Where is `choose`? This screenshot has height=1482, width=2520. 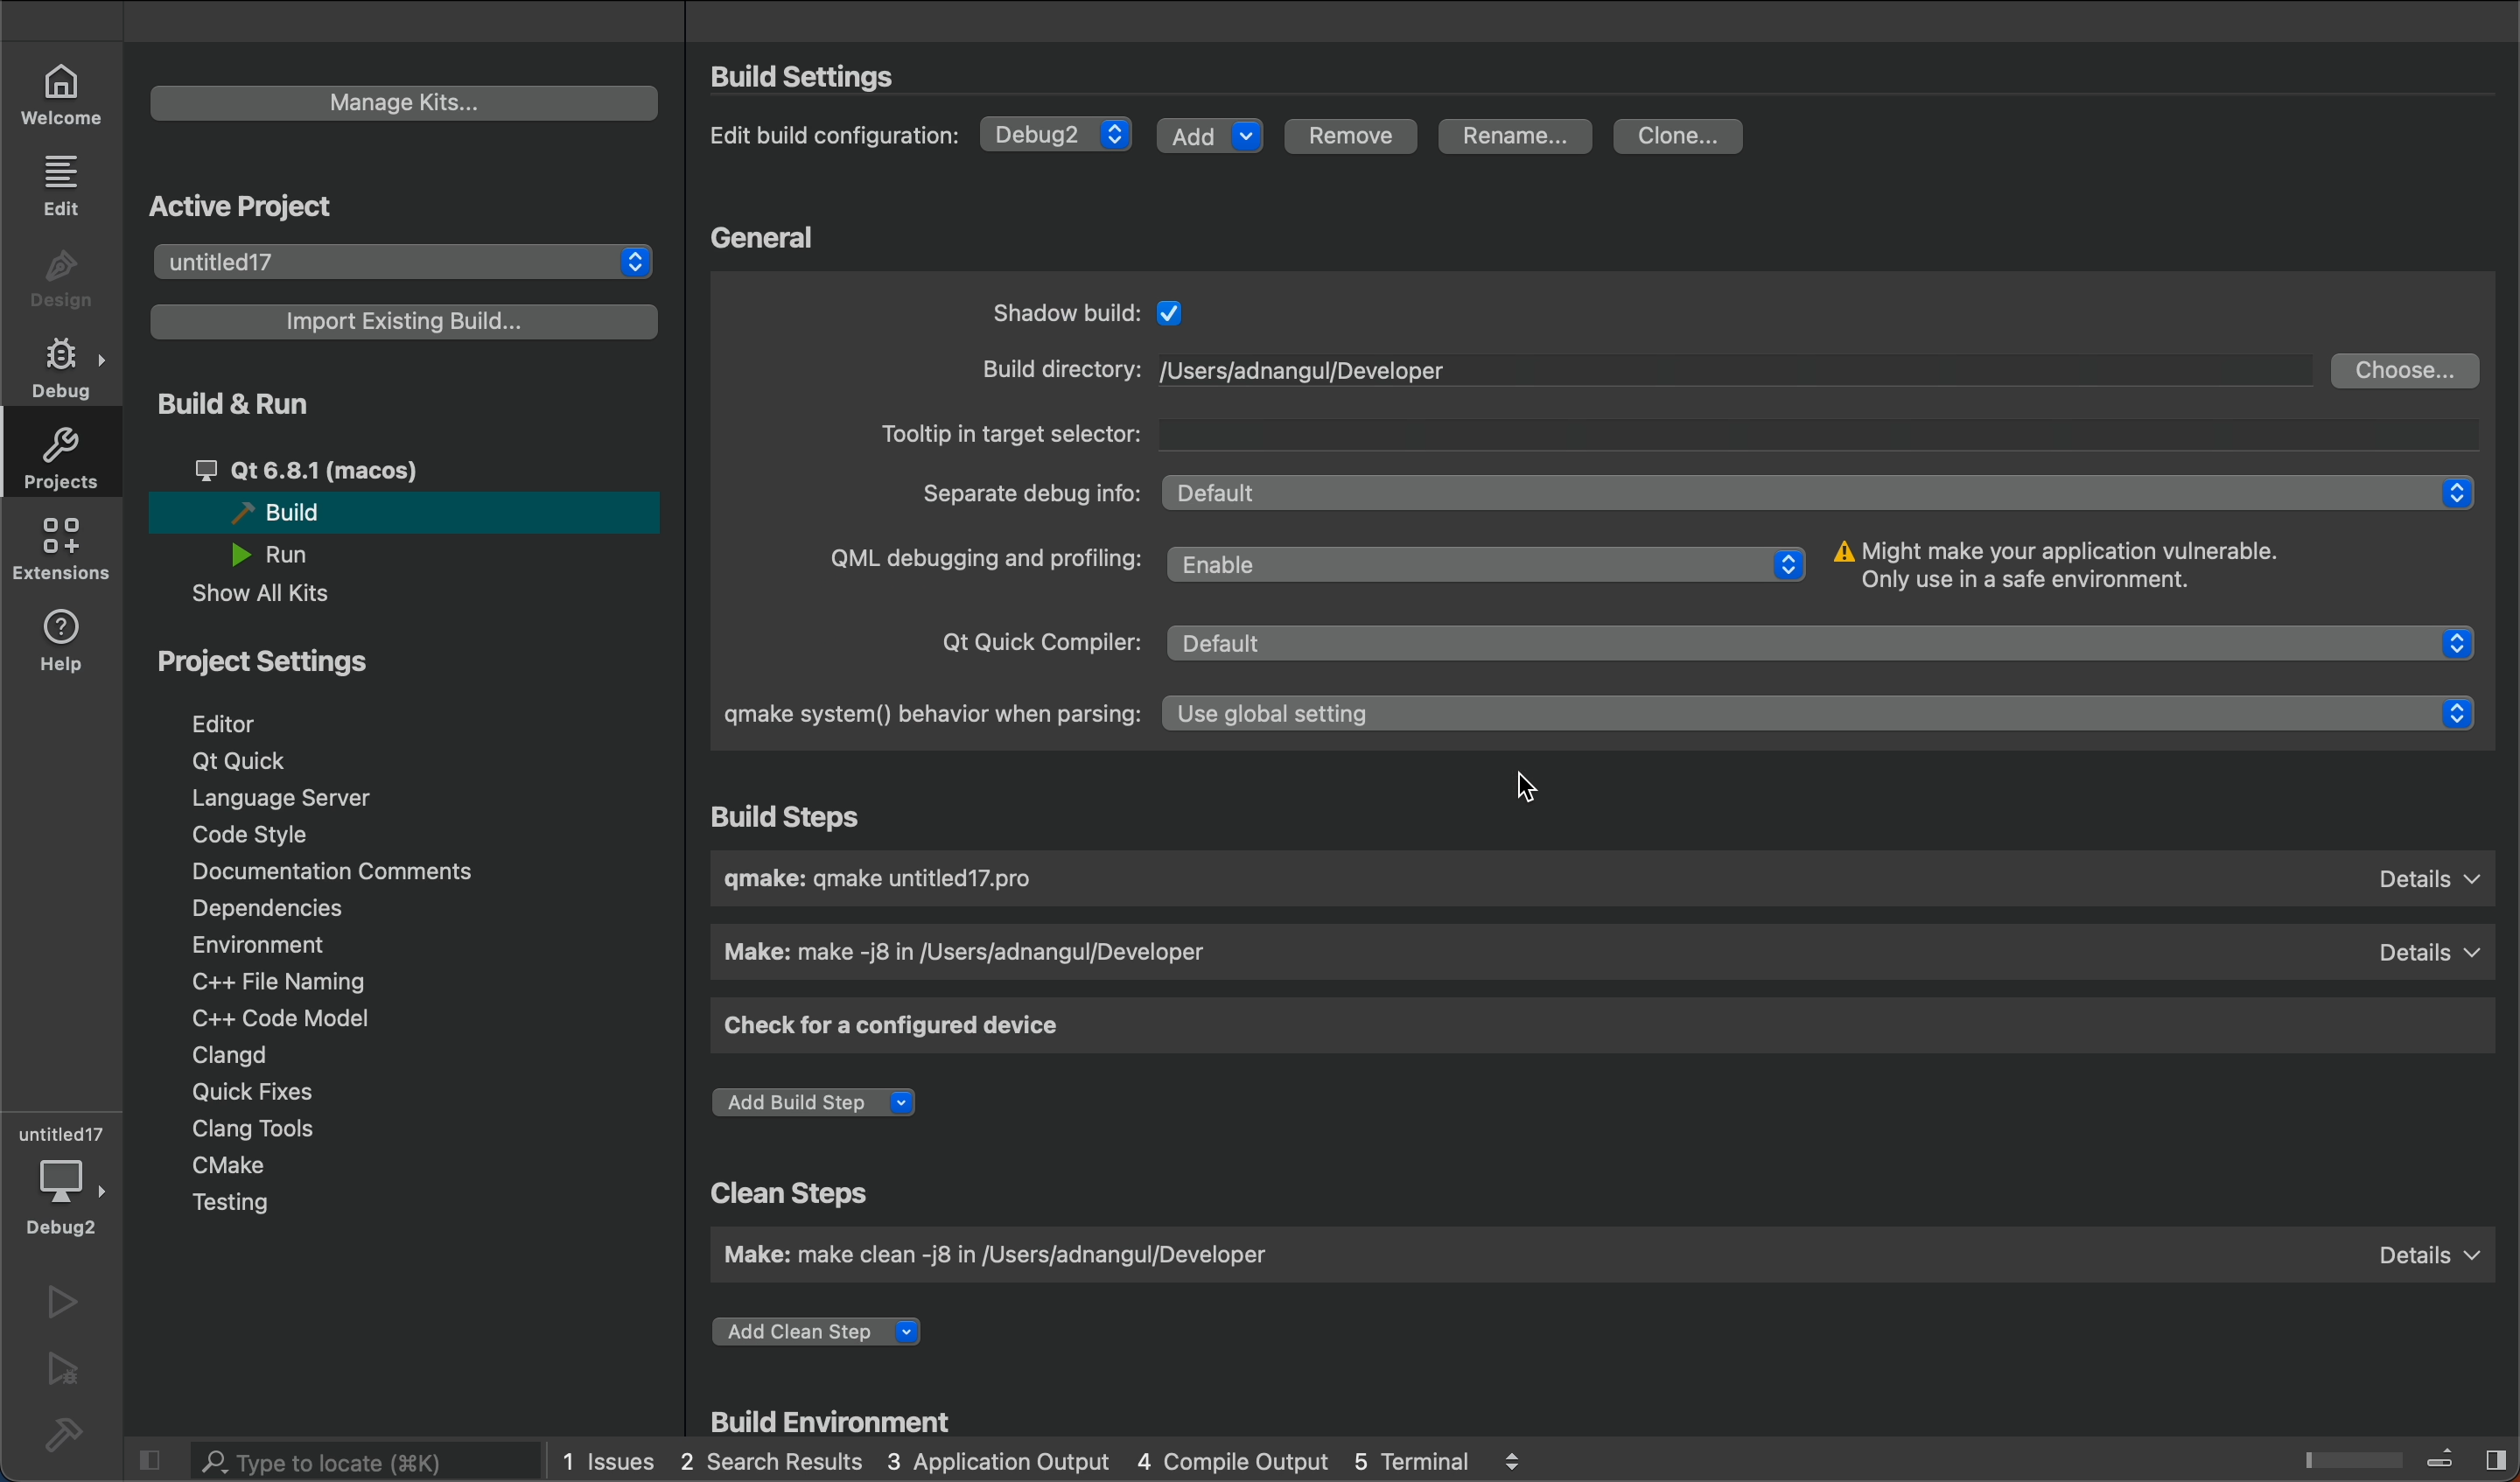 choose is located at coordinates (2399, 364).